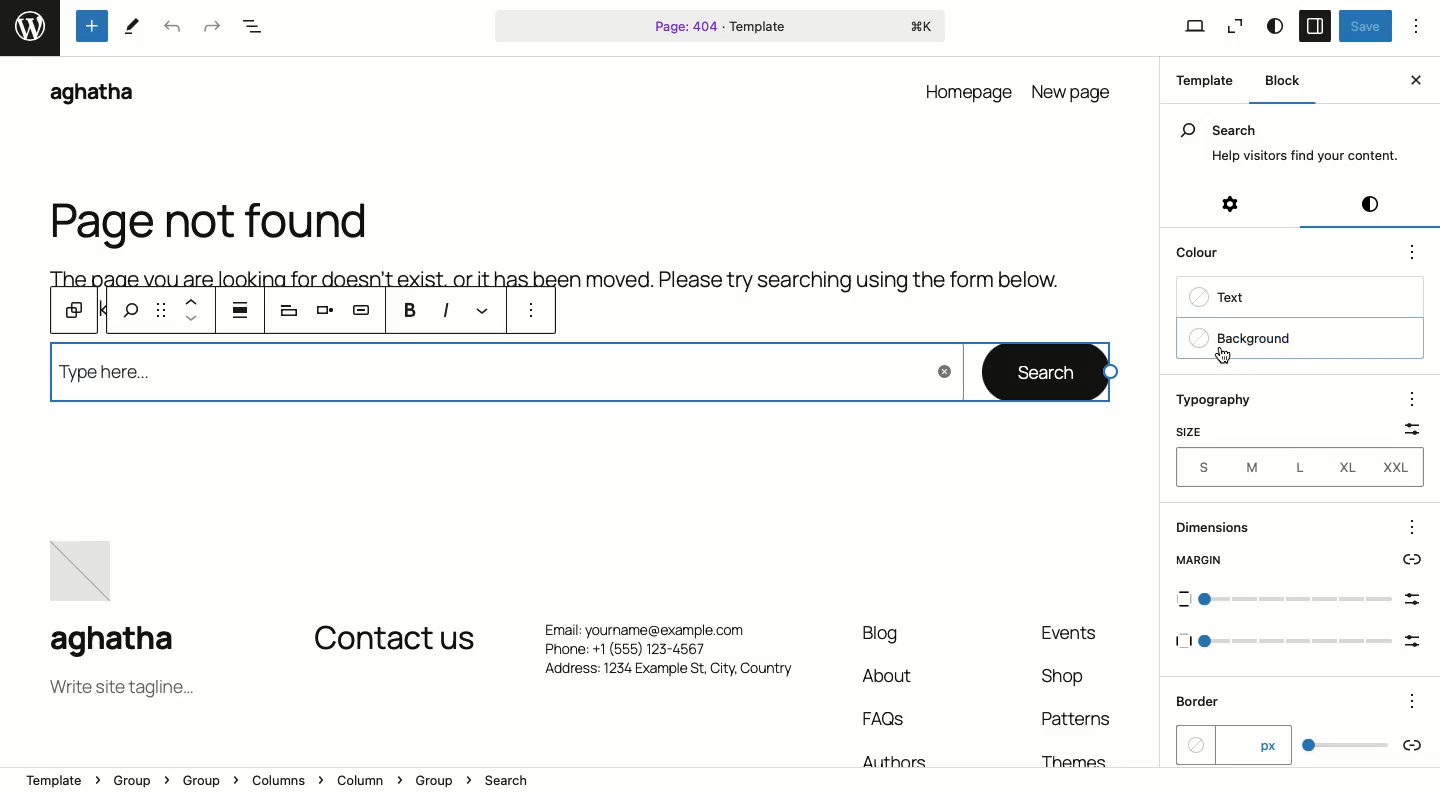 This screenshot has width=1440, height=792. Describe the element at coordinates (1201, 256) in the screenshot. I see `Color` at that location.